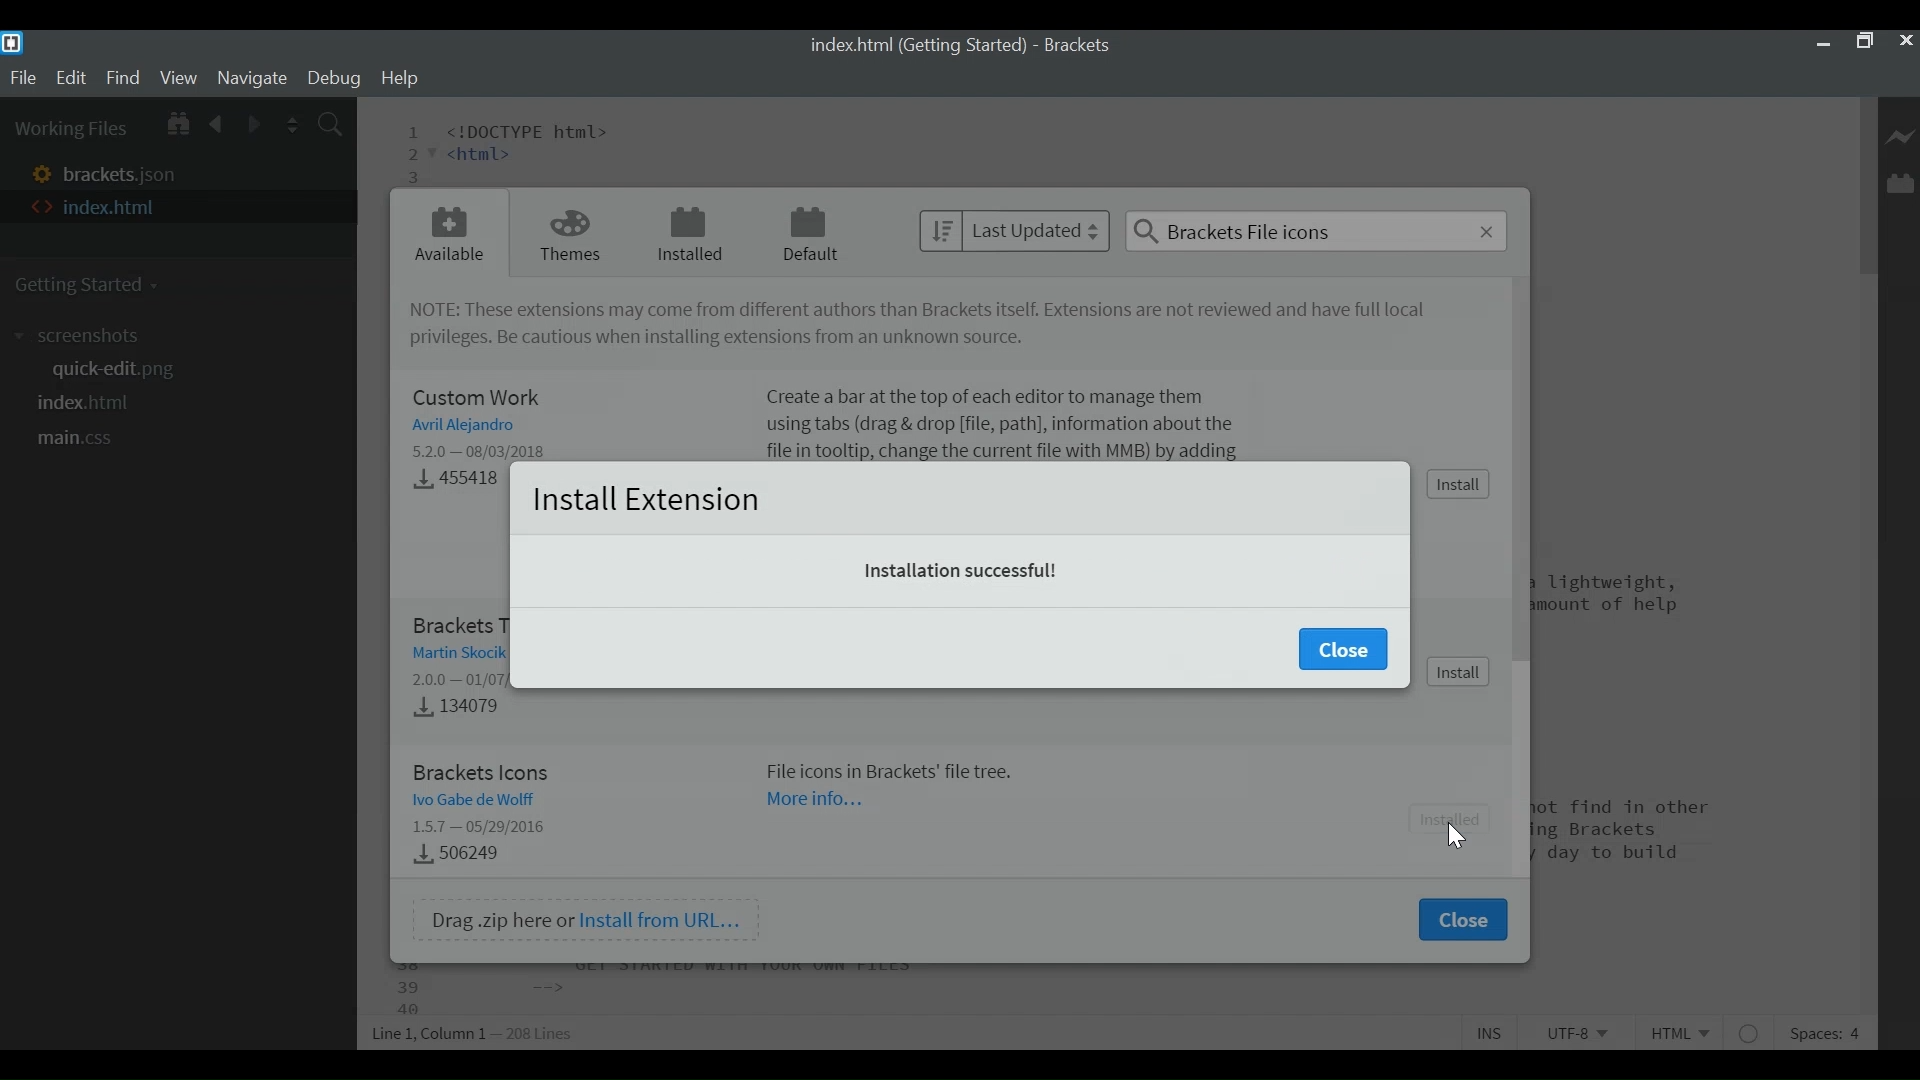 The image size is (1920, 1080). Describe the element at coordinates (1013, 232) in the screenshot. I see `Last Updated` at that location.